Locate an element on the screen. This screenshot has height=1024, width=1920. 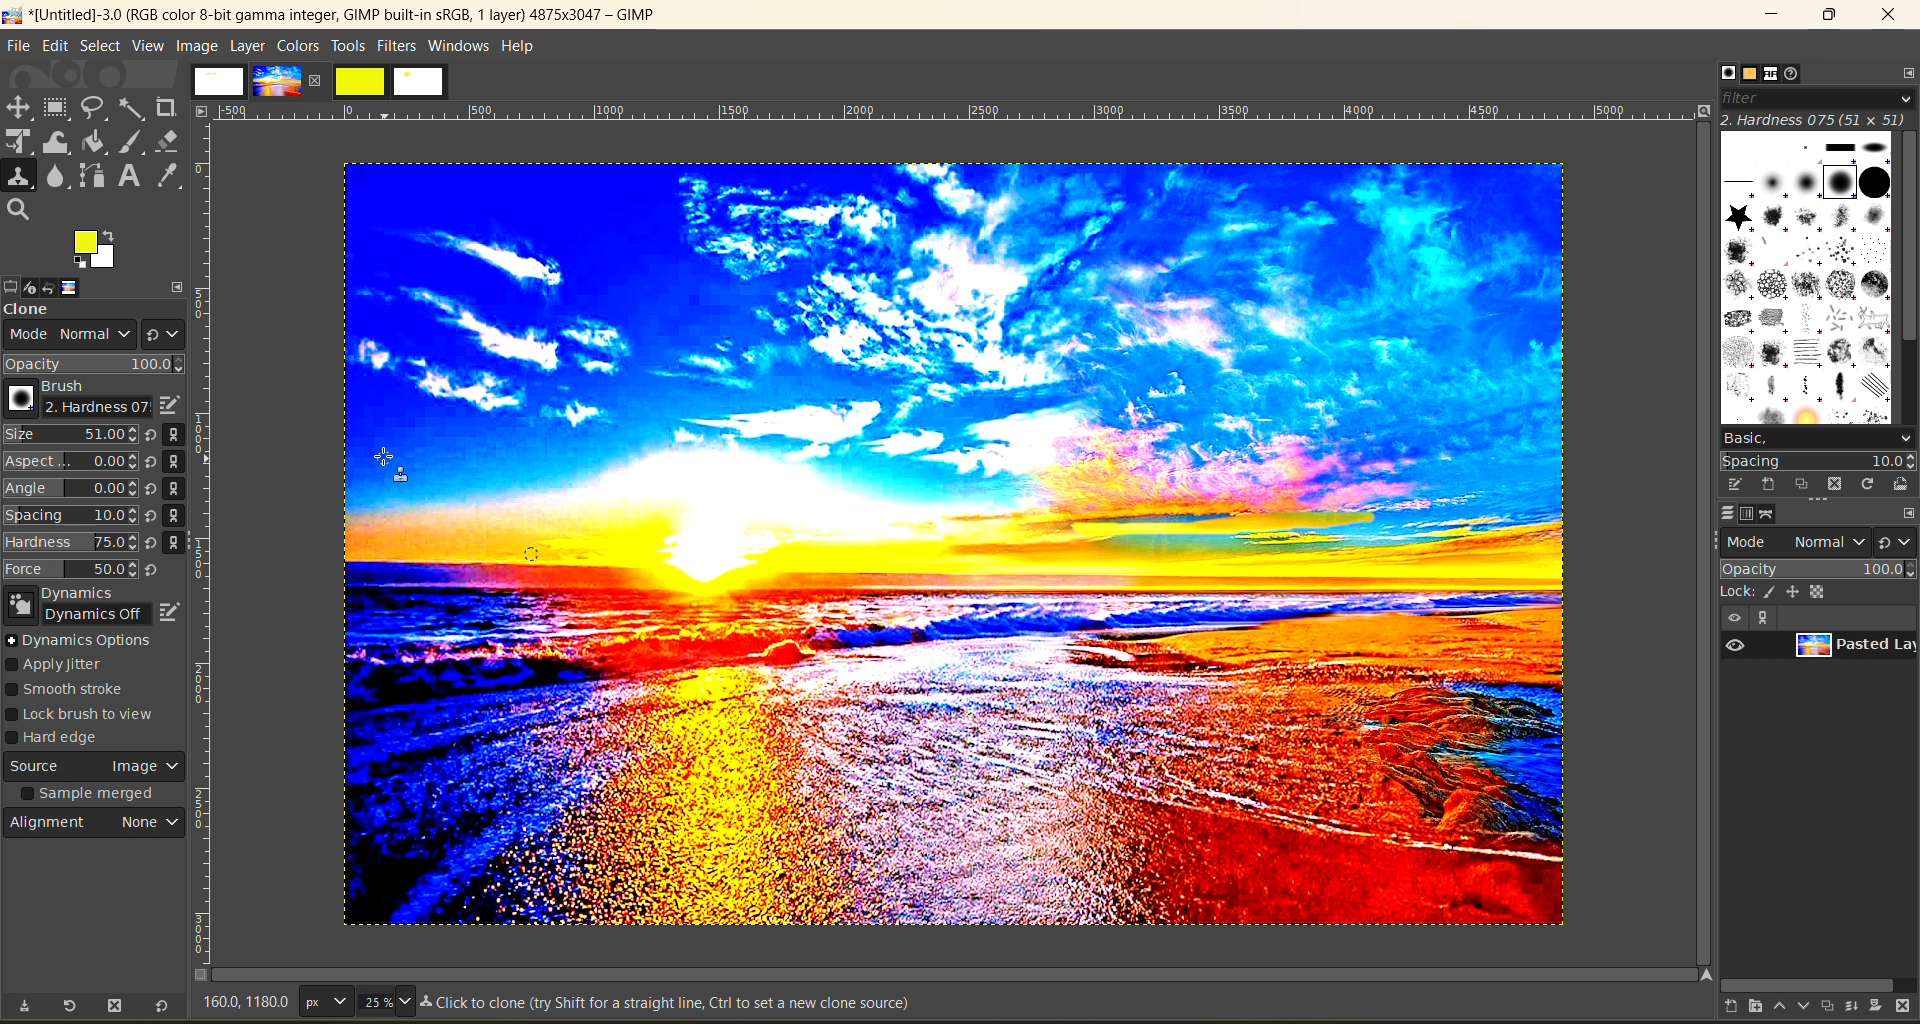
Lock: is located at coordinates (1738, 592).